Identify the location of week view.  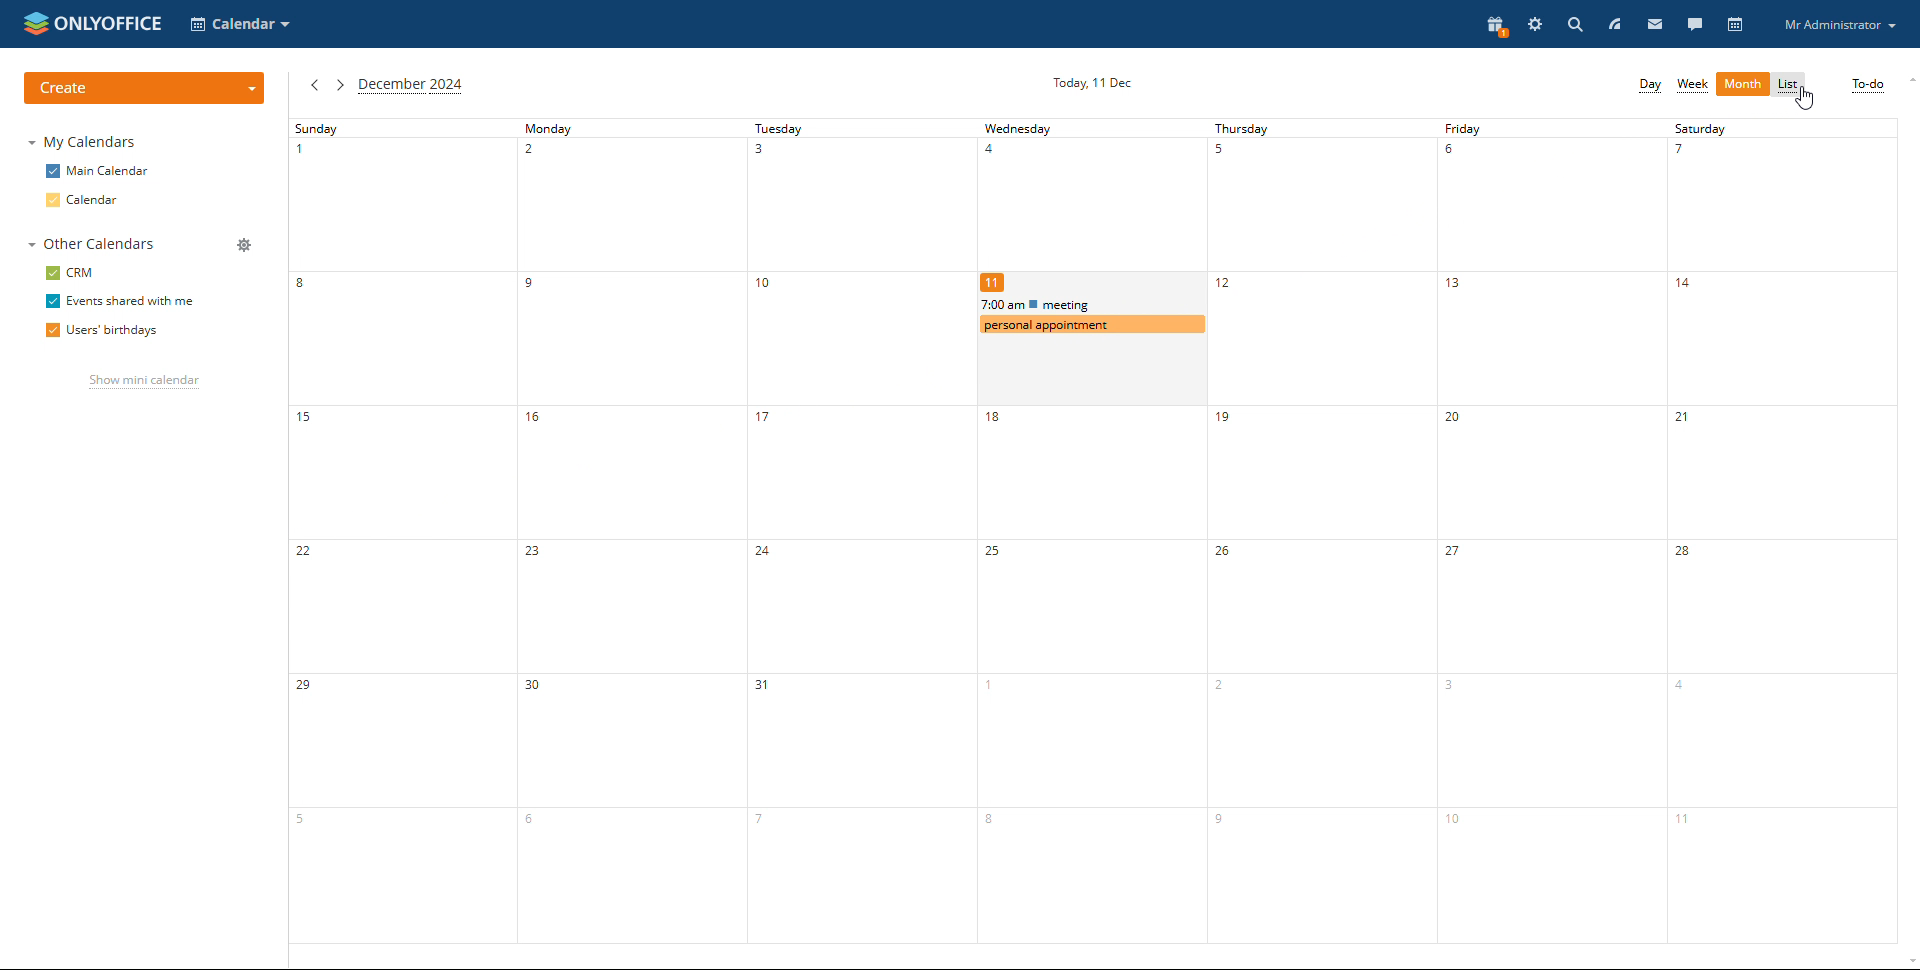
(1691, 85).